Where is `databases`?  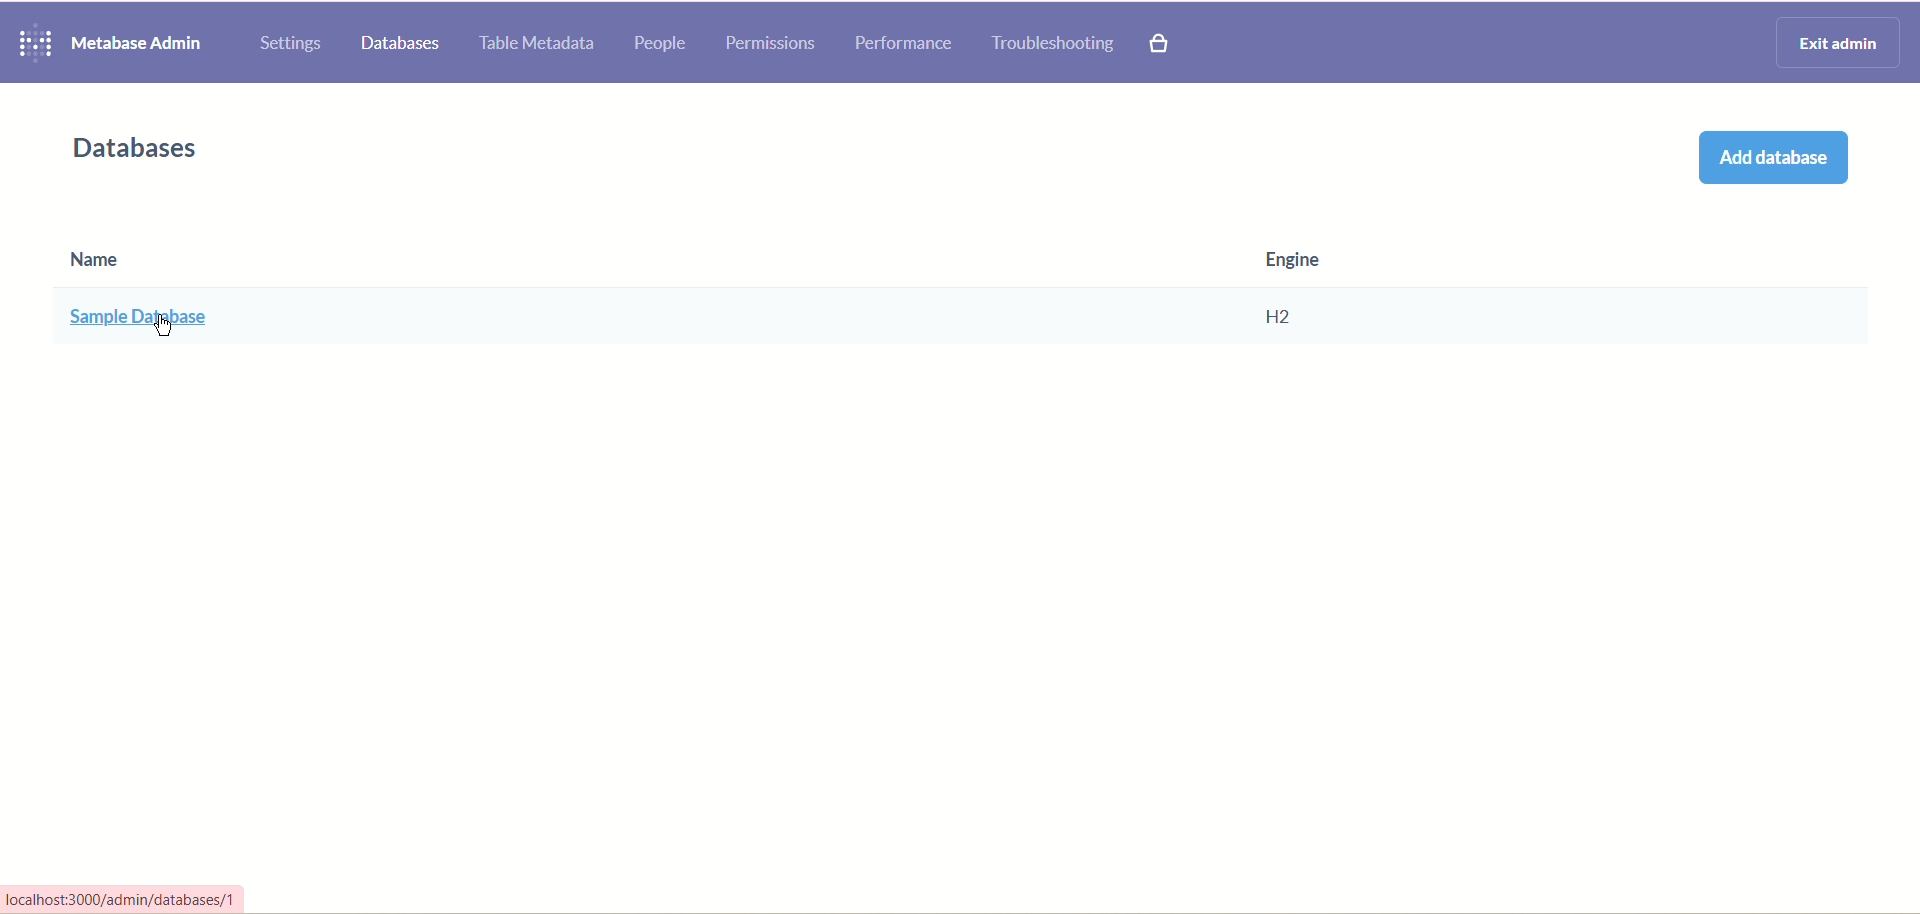
databases is located at coordinates (401, 45).